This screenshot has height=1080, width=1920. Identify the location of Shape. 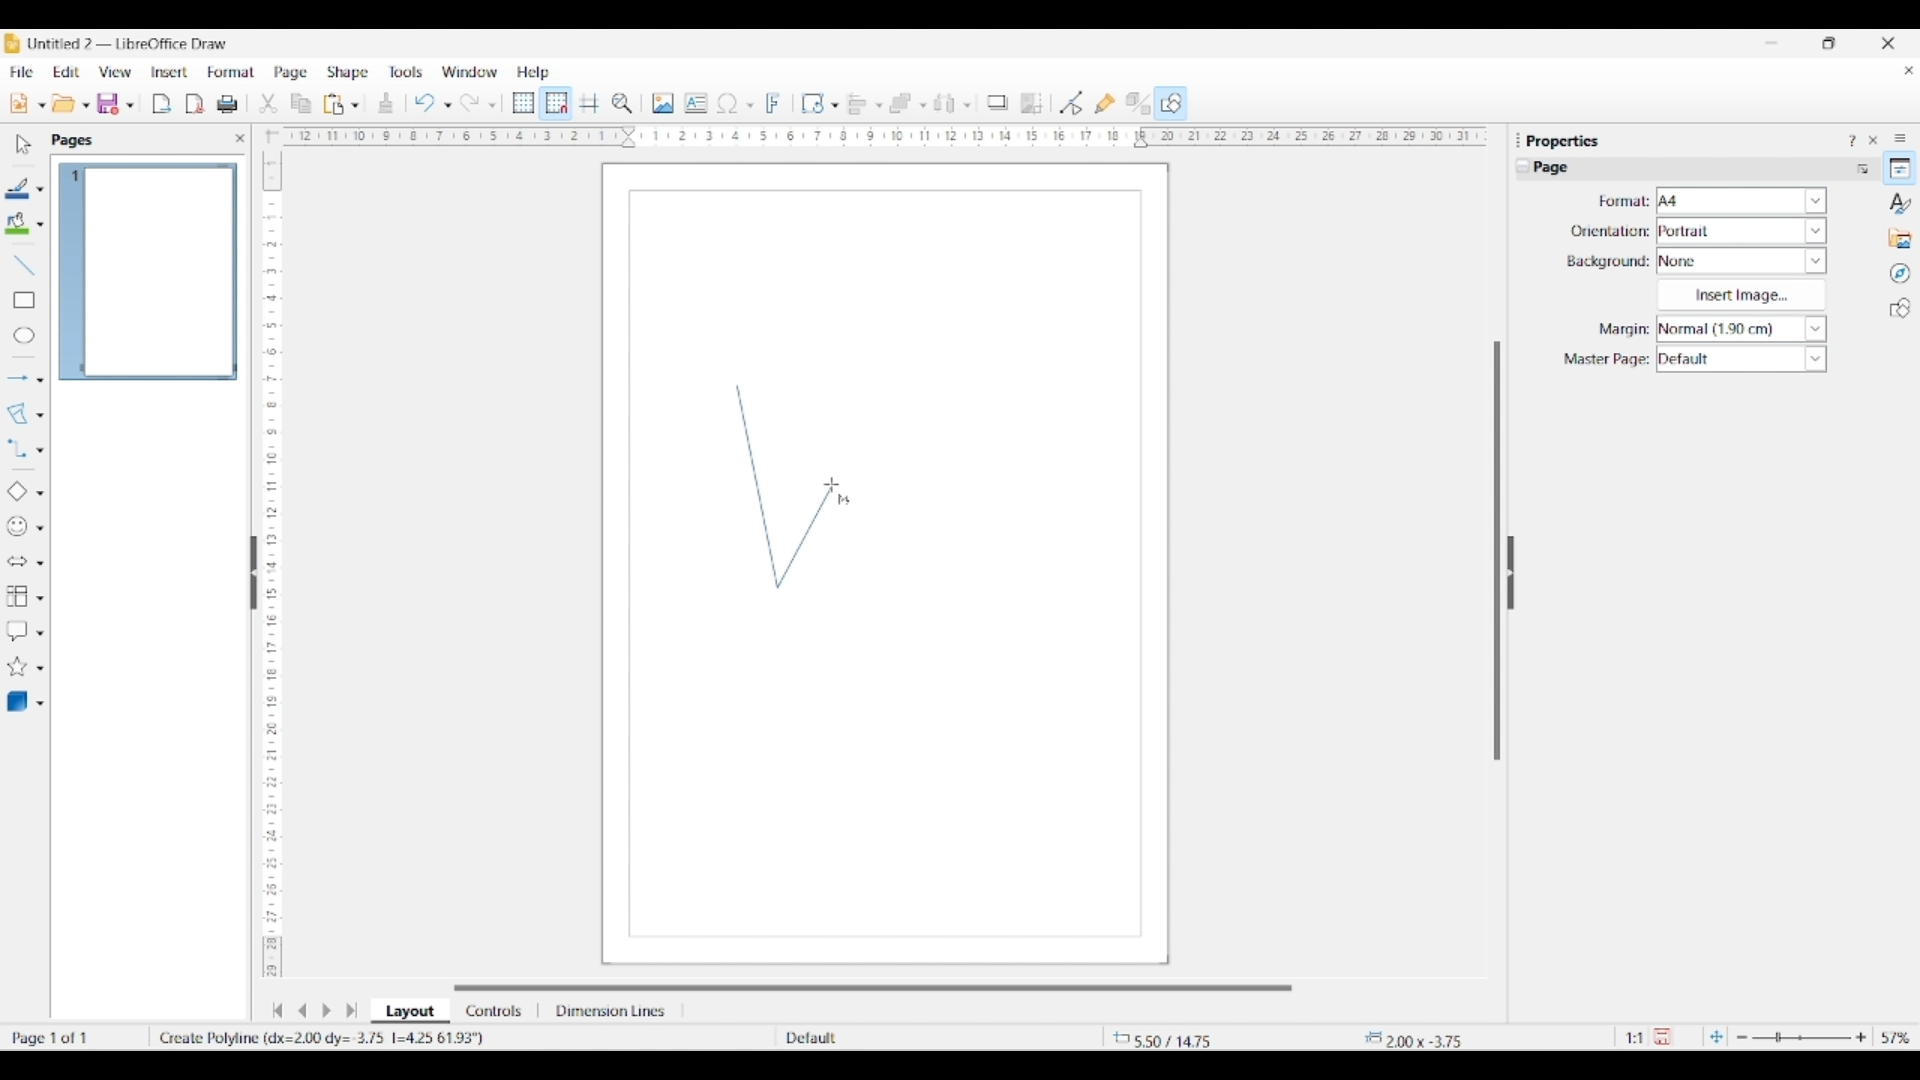
(349, 73).